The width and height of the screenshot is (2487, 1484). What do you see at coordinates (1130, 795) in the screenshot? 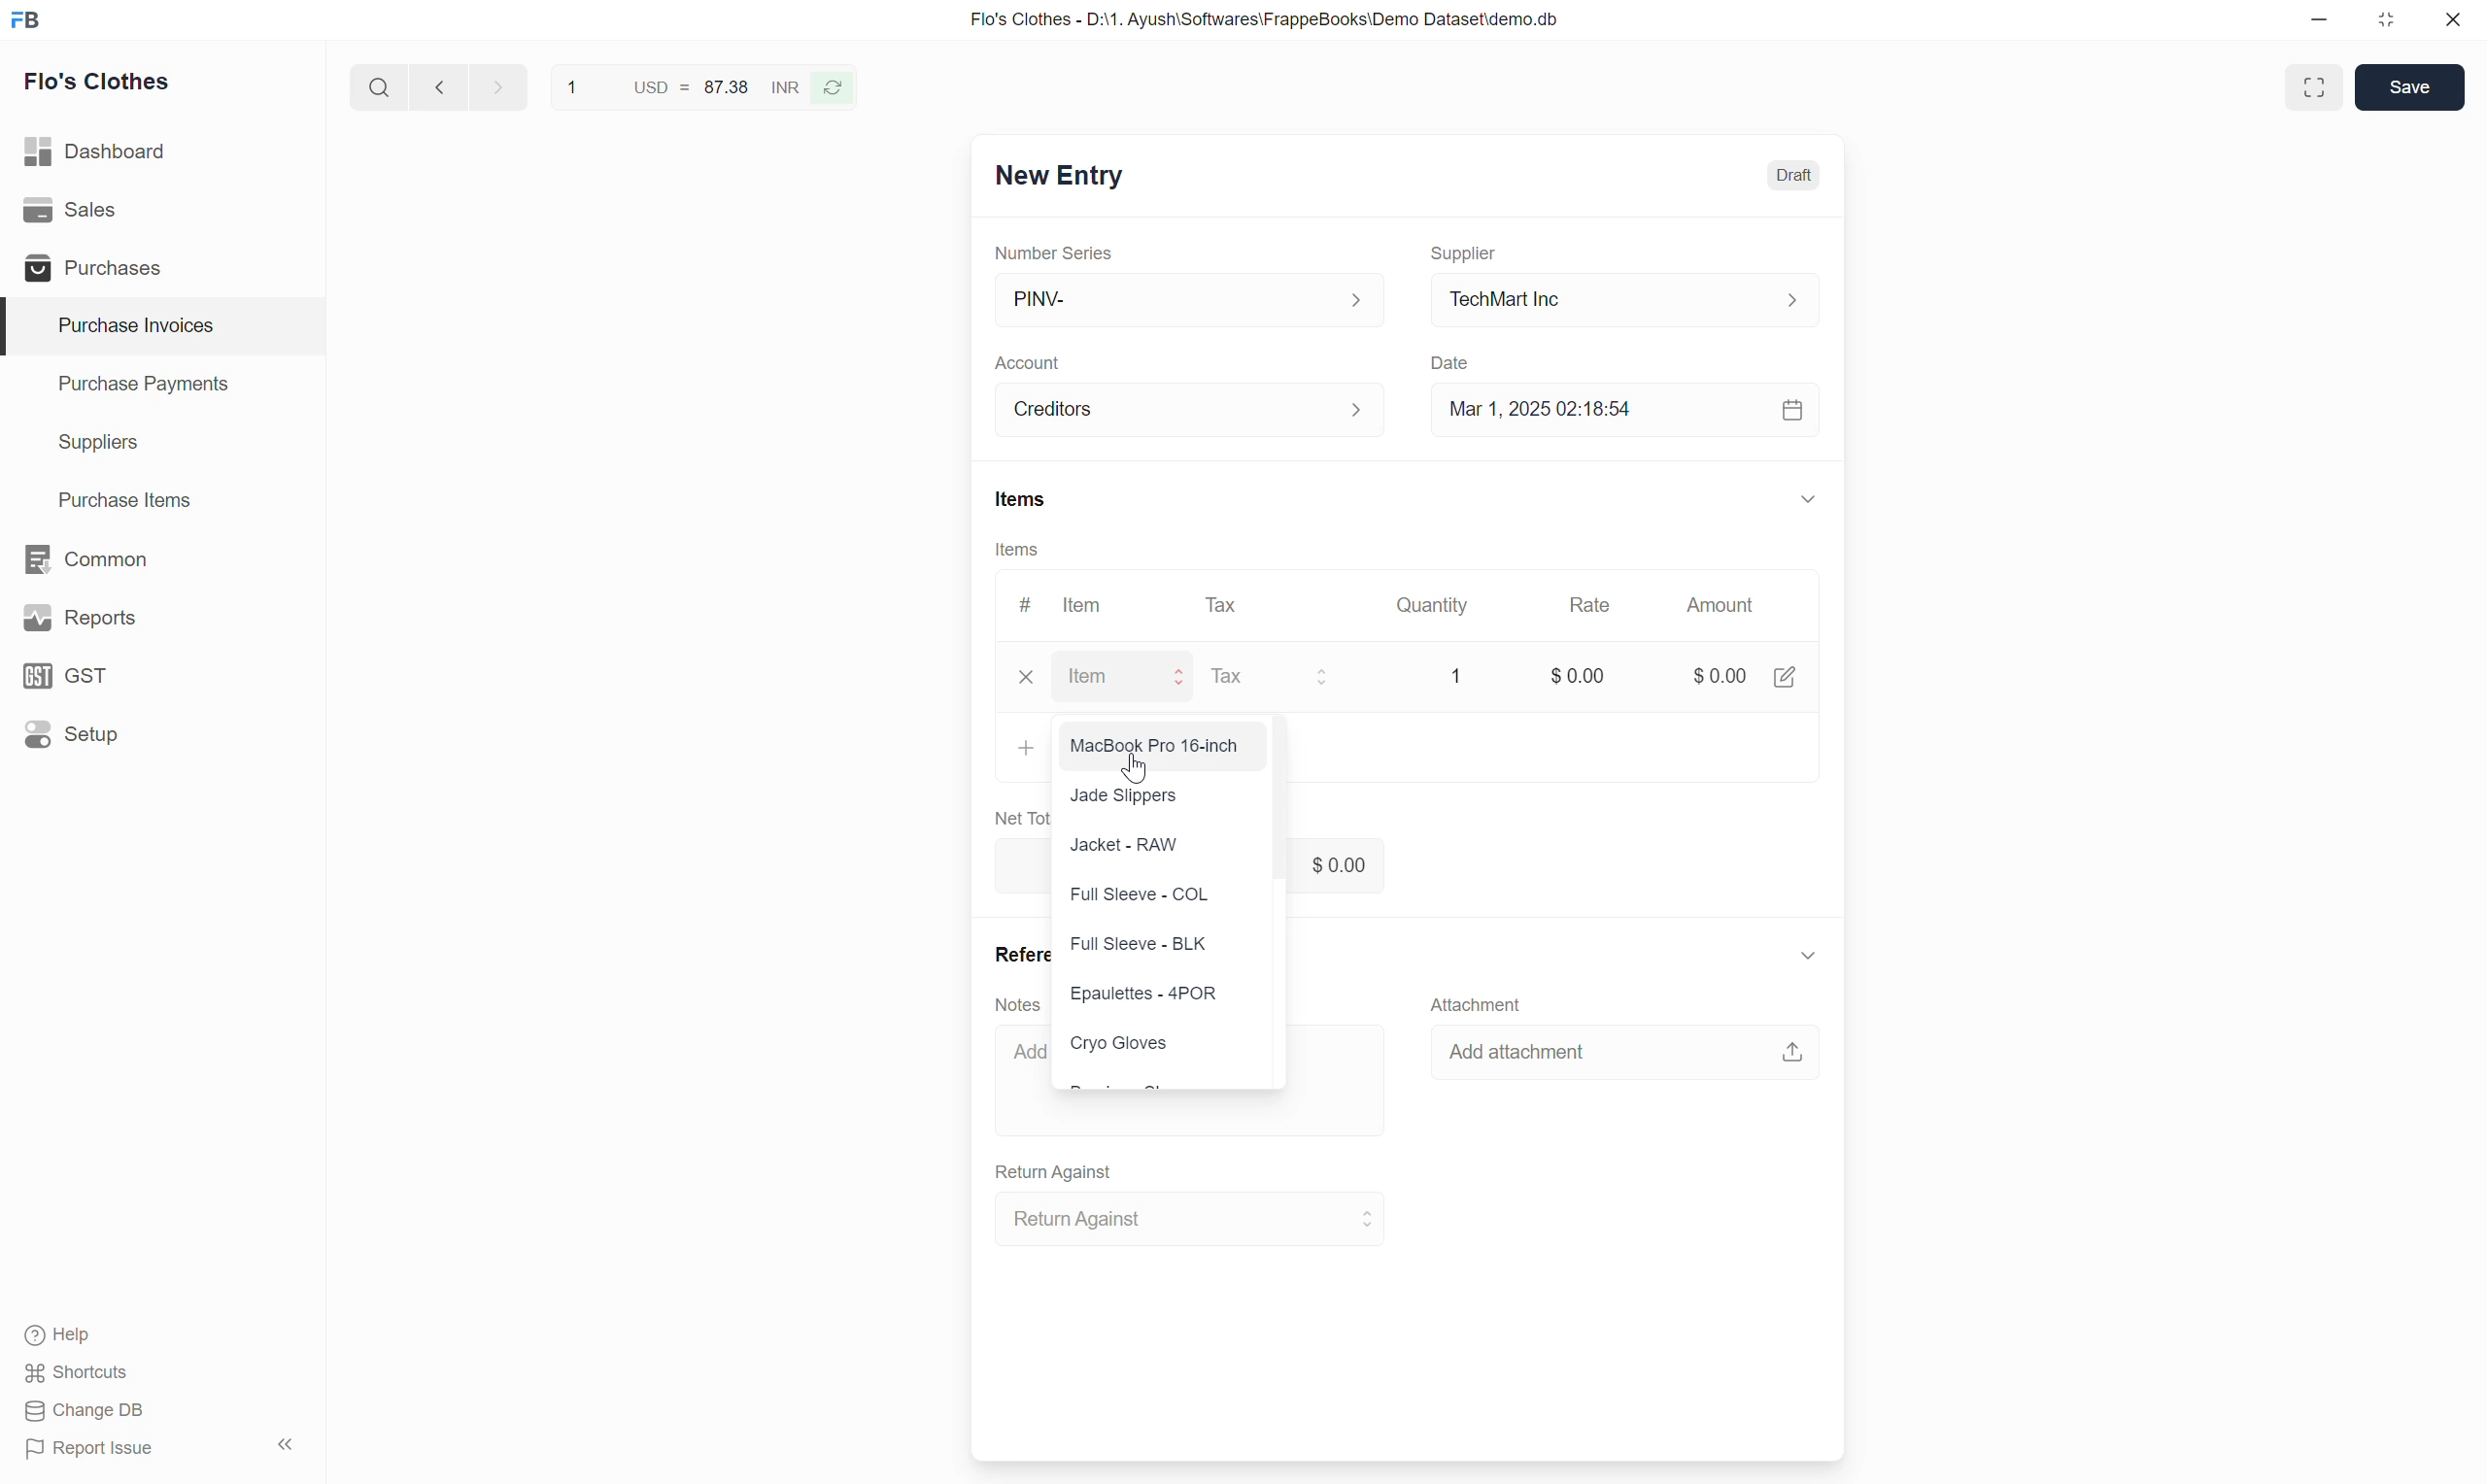
I see `Jade slippers` at bounding box center [1130, 795].